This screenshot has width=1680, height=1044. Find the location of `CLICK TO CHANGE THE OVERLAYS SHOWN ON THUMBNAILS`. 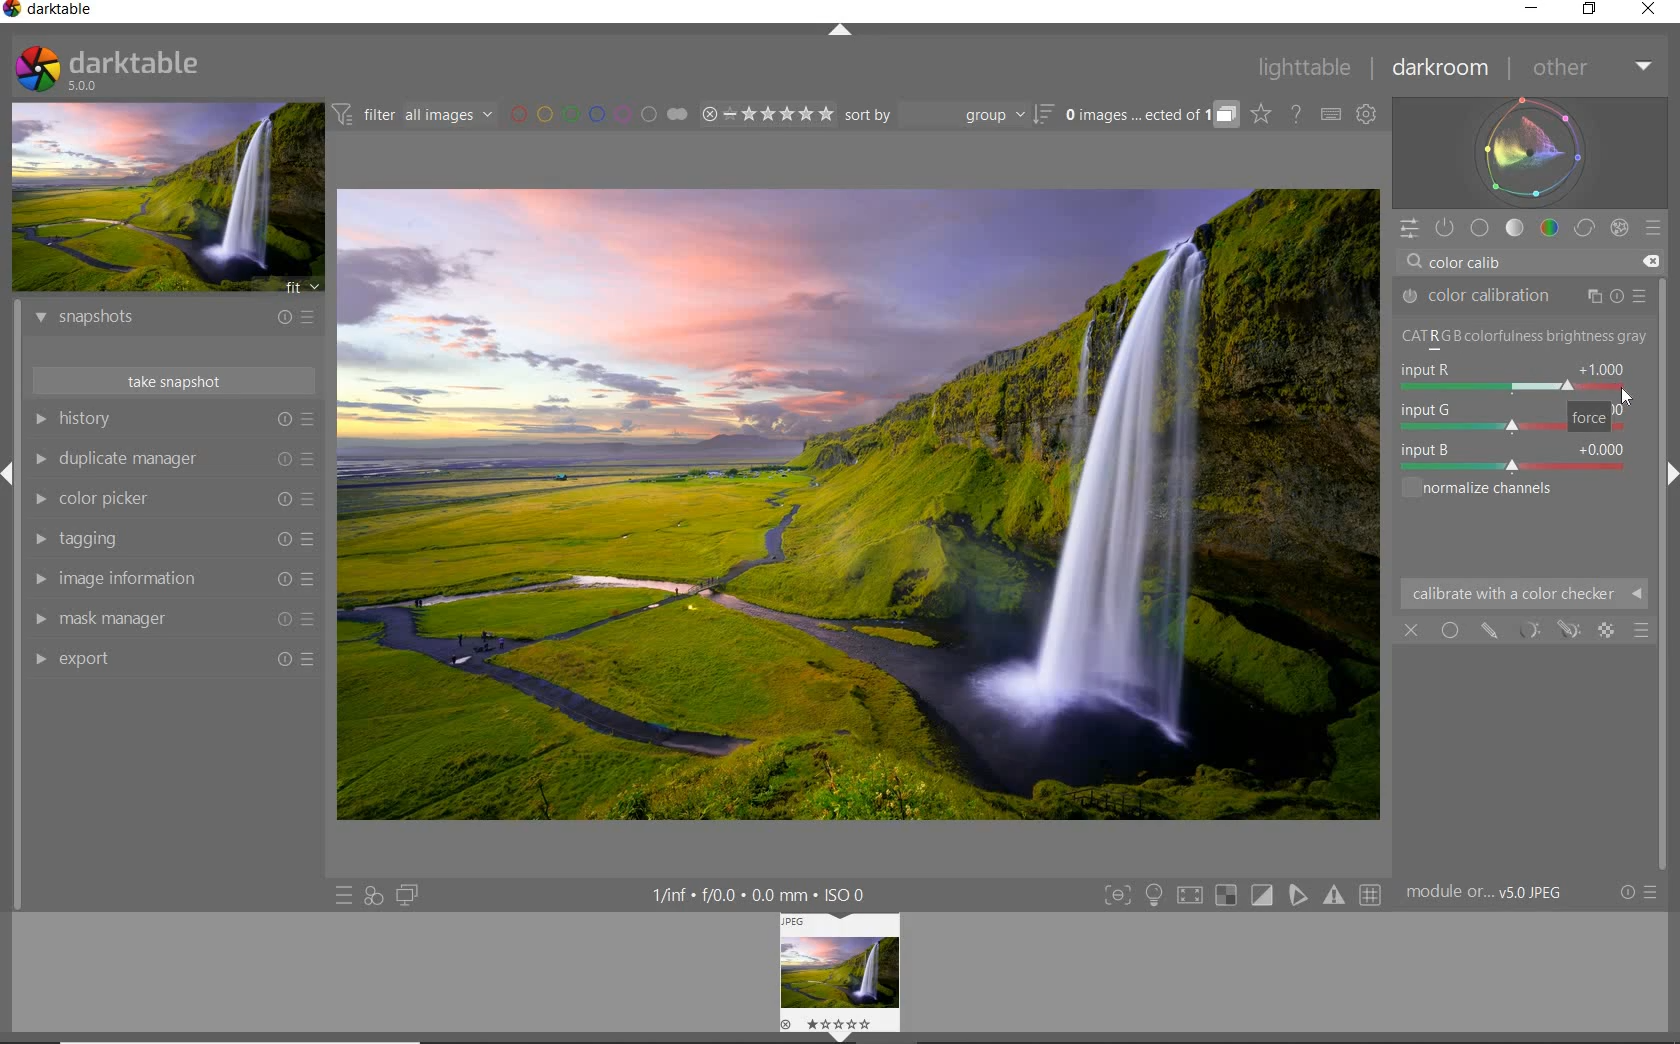

CLICK TO CHANGE THE OVERLAYS SHOWN ON THUMBNAILS is located at coordinates (1262, 114).